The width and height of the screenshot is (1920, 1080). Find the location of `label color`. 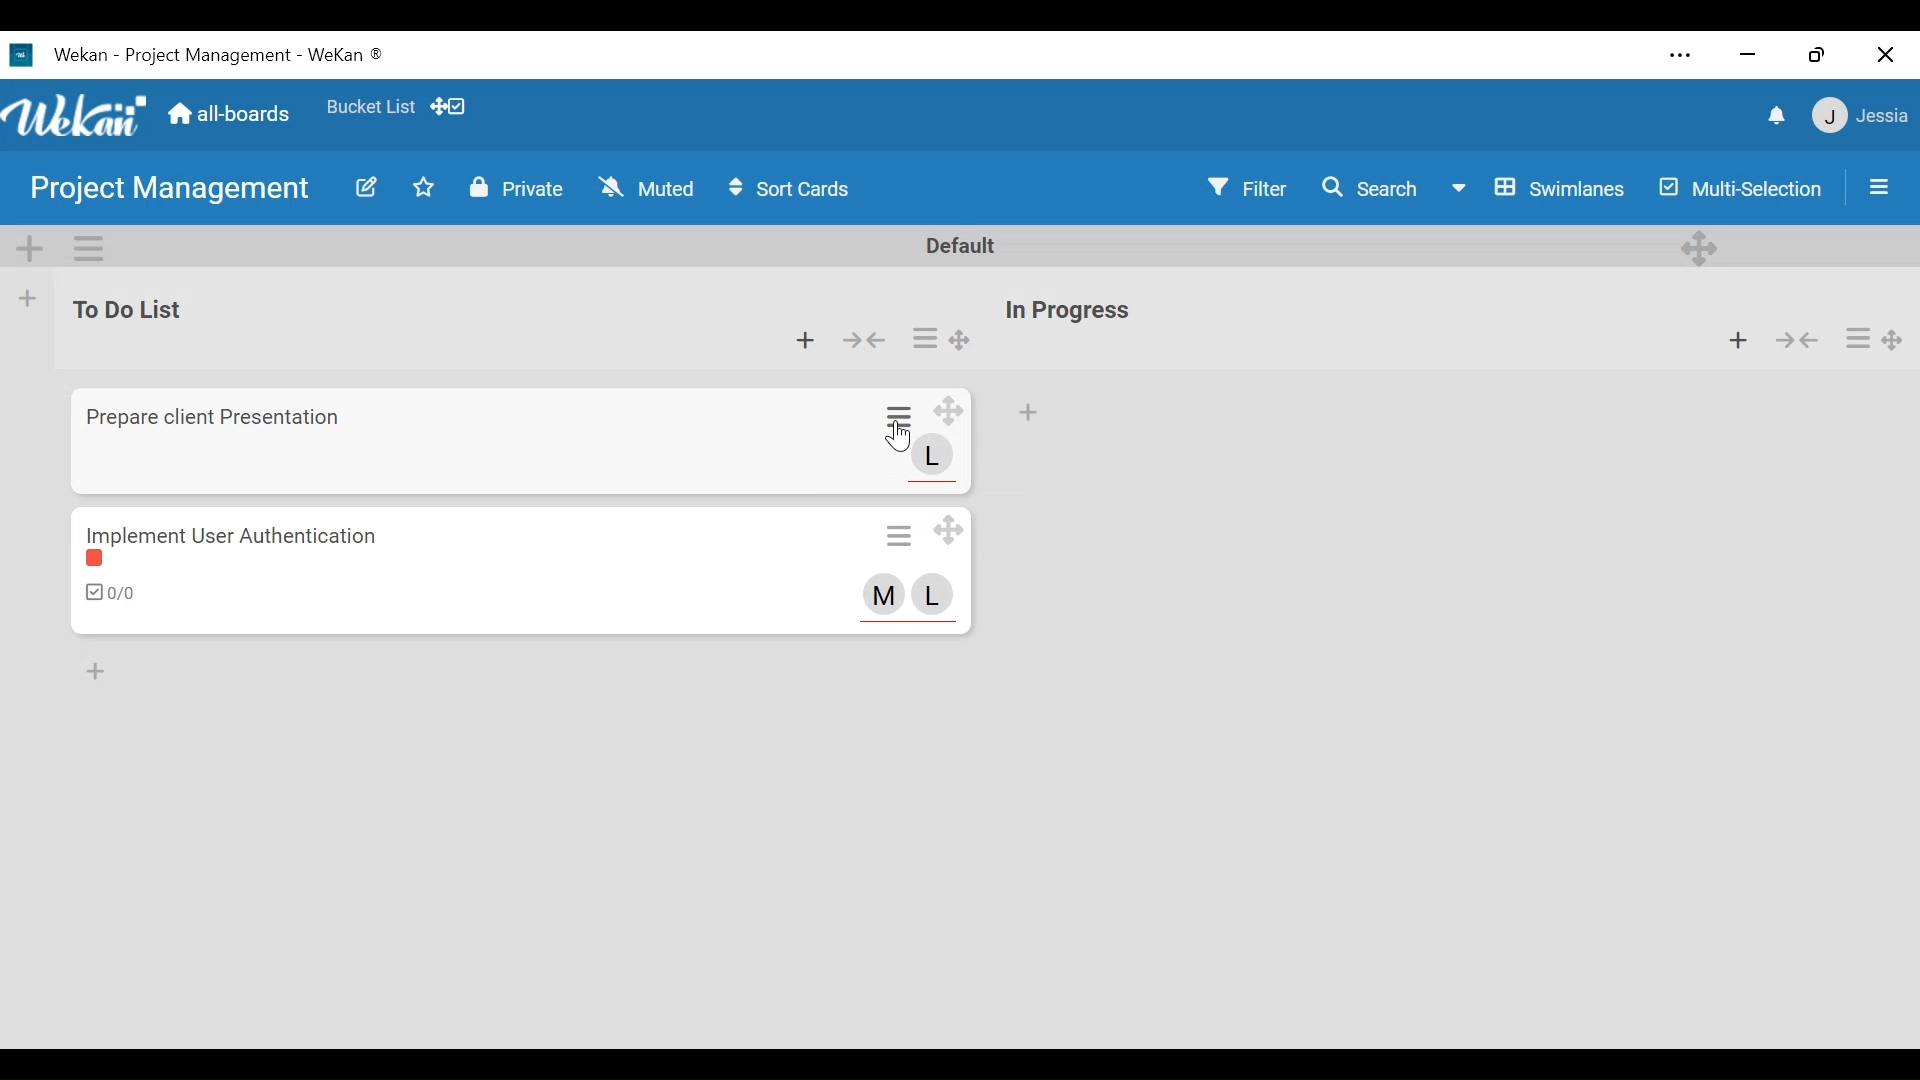

label color is located at coordinates (100, 562).